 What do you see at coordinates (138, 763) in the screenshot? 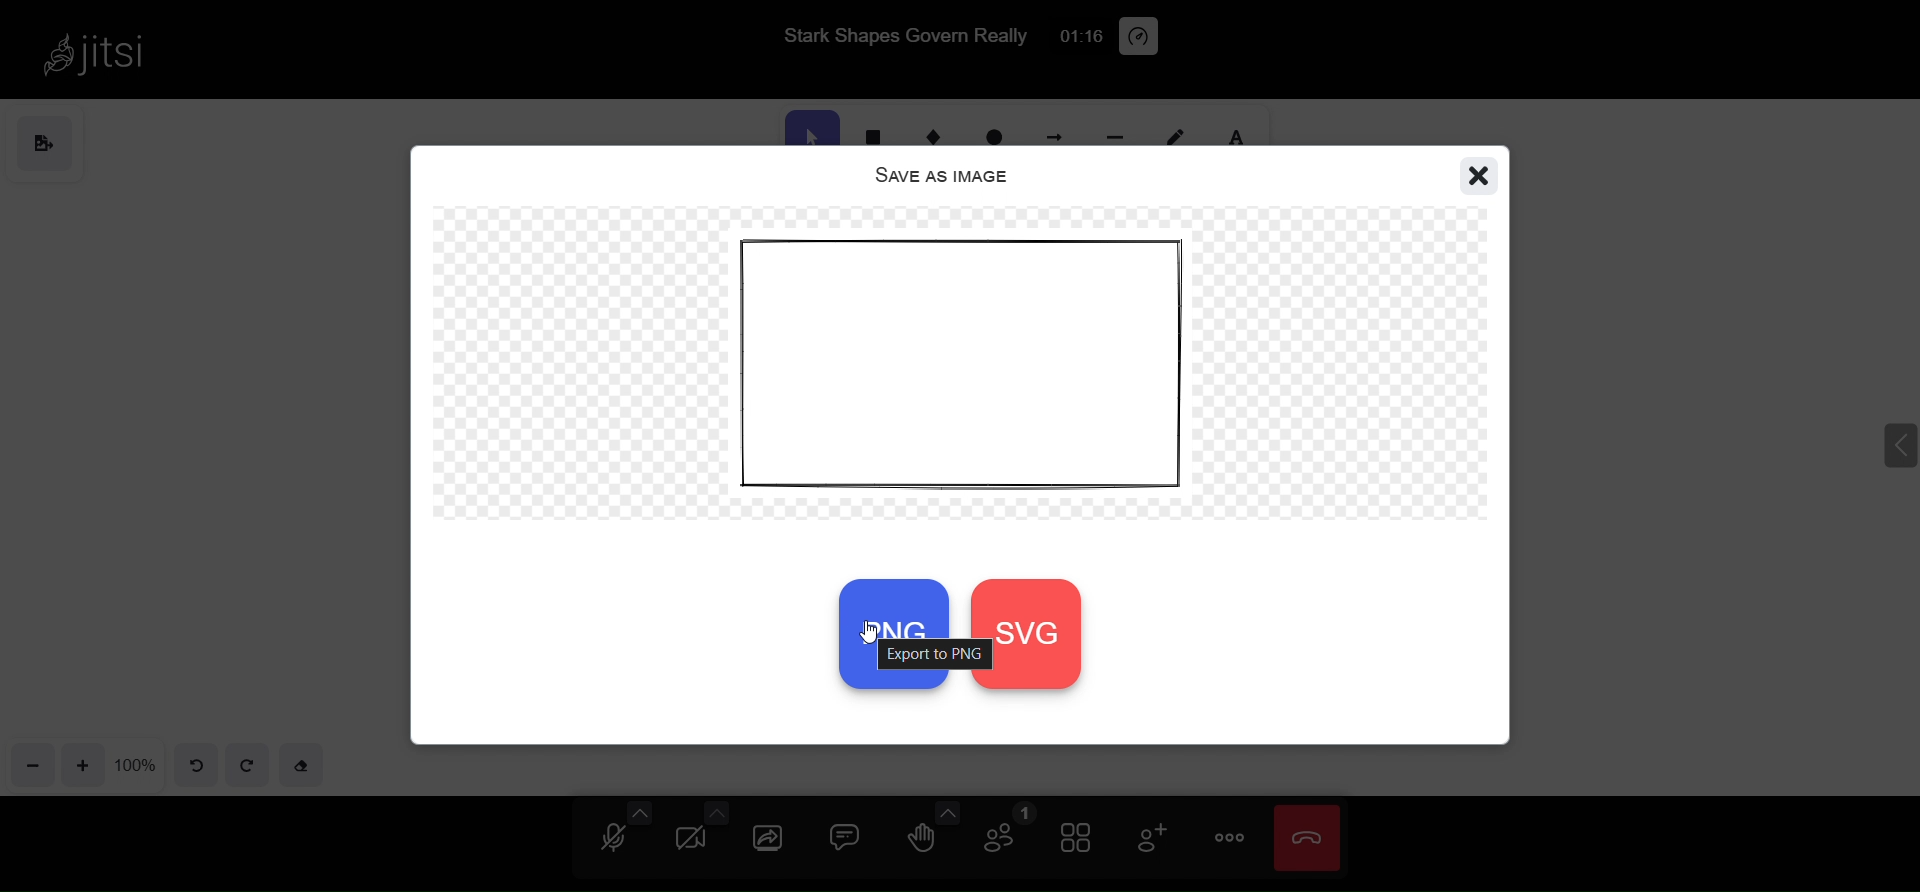
I see `zoom percentage` at bounding box center [138, 763].